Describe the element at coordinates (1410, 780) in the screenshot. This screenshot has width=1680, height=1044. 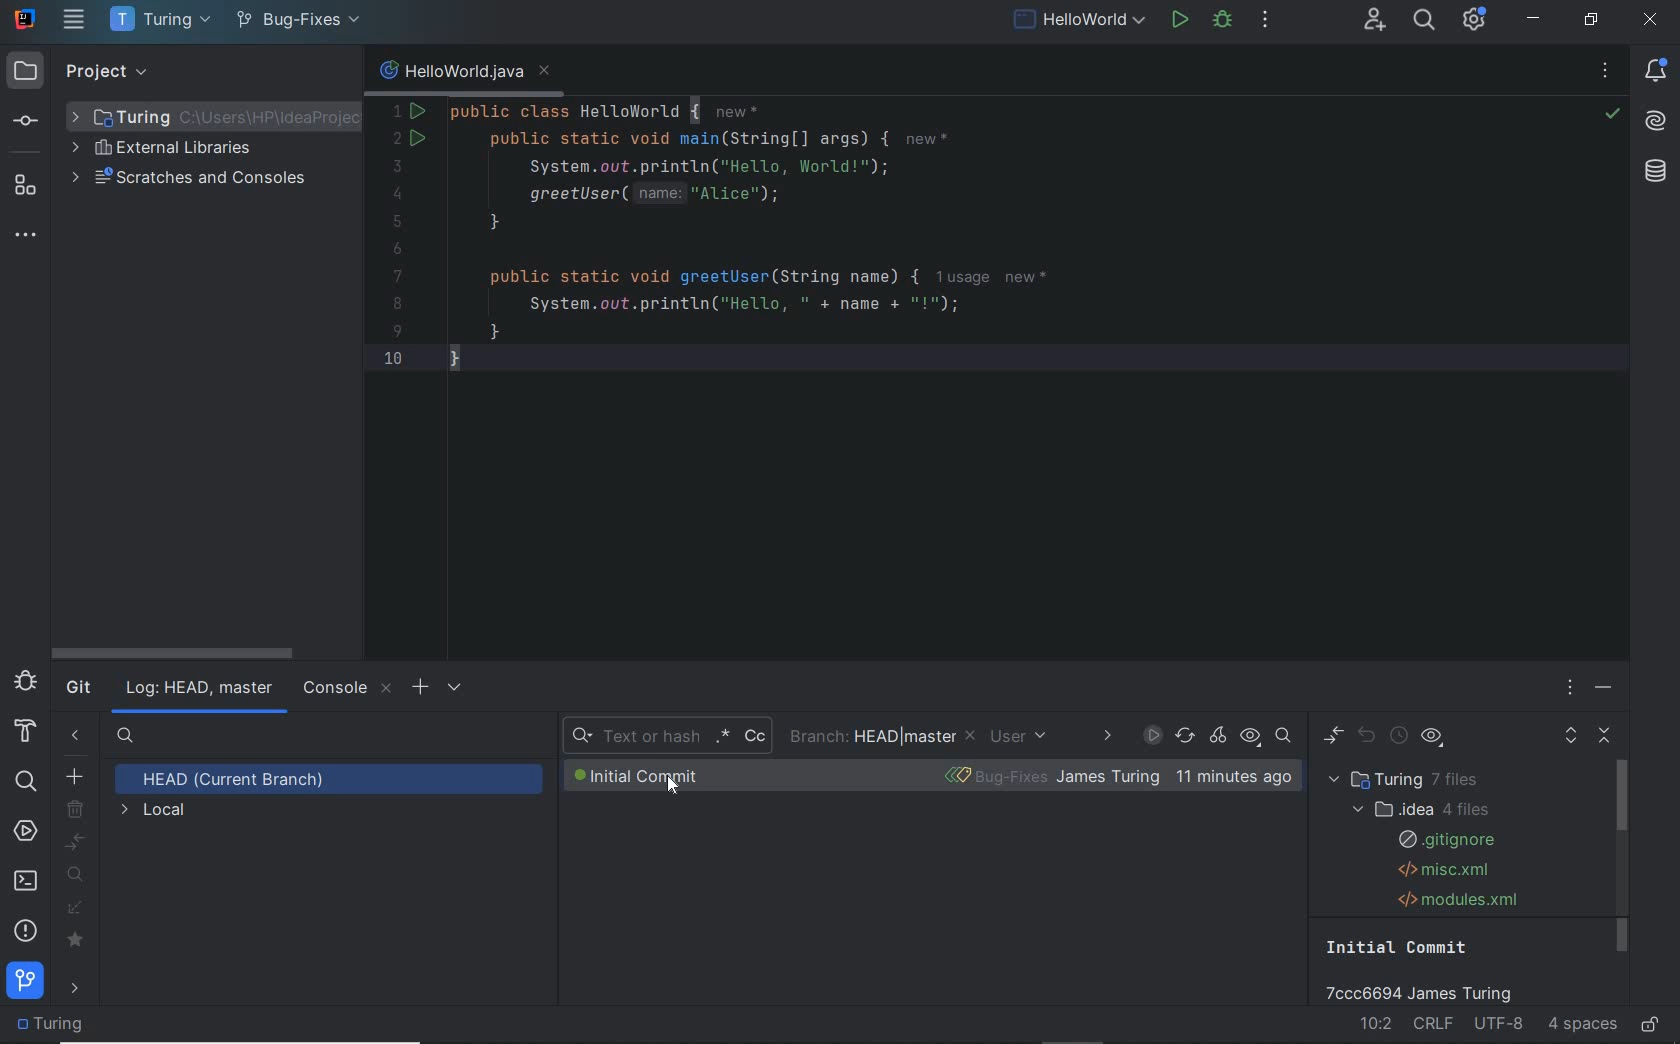
I see `turing 7 files` at that location.